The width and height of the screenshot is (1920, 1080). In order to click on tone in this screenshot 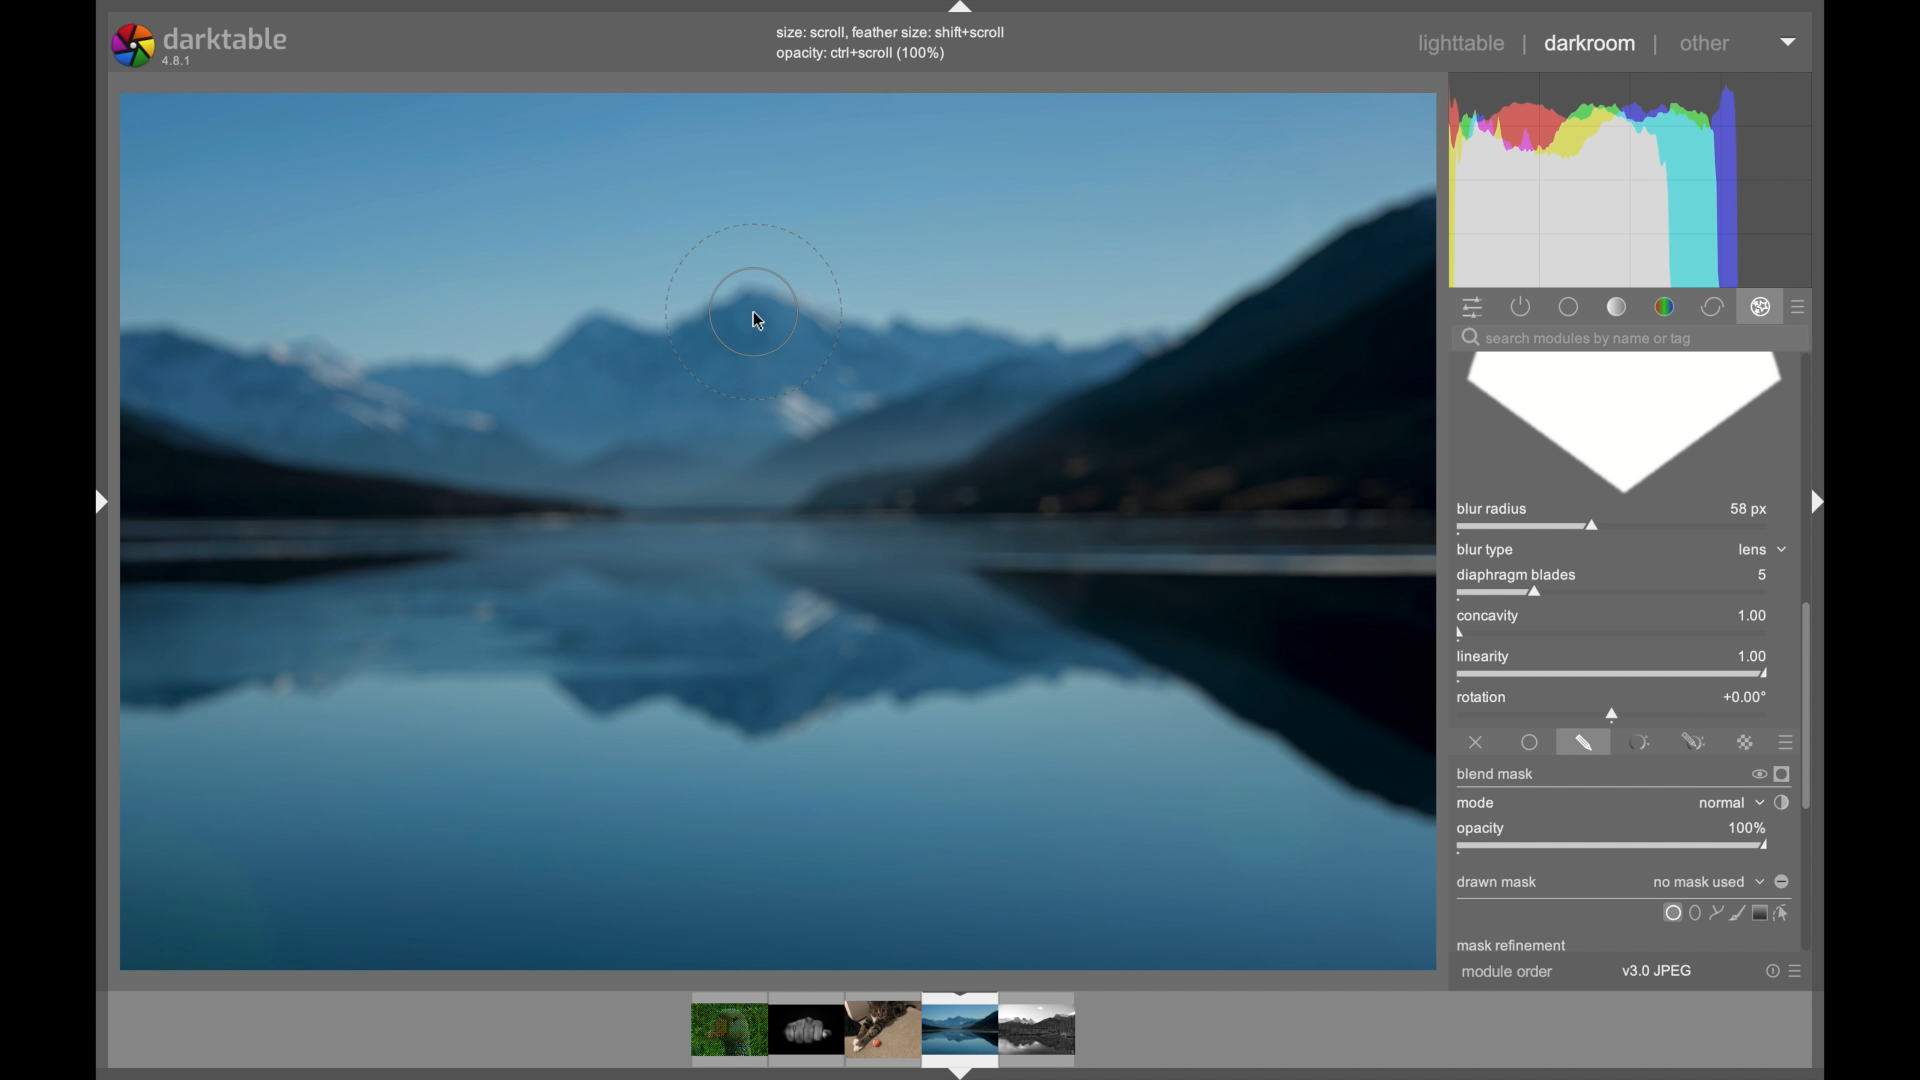, I will do `click(1616, 306)`.